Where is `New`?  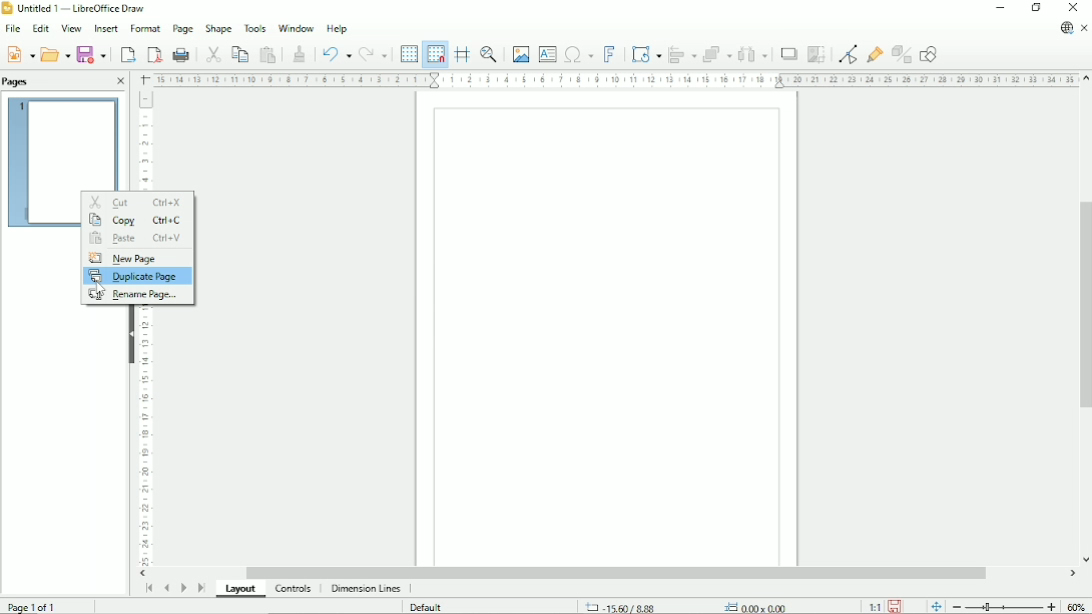
New is located at coordinates (19, 53).